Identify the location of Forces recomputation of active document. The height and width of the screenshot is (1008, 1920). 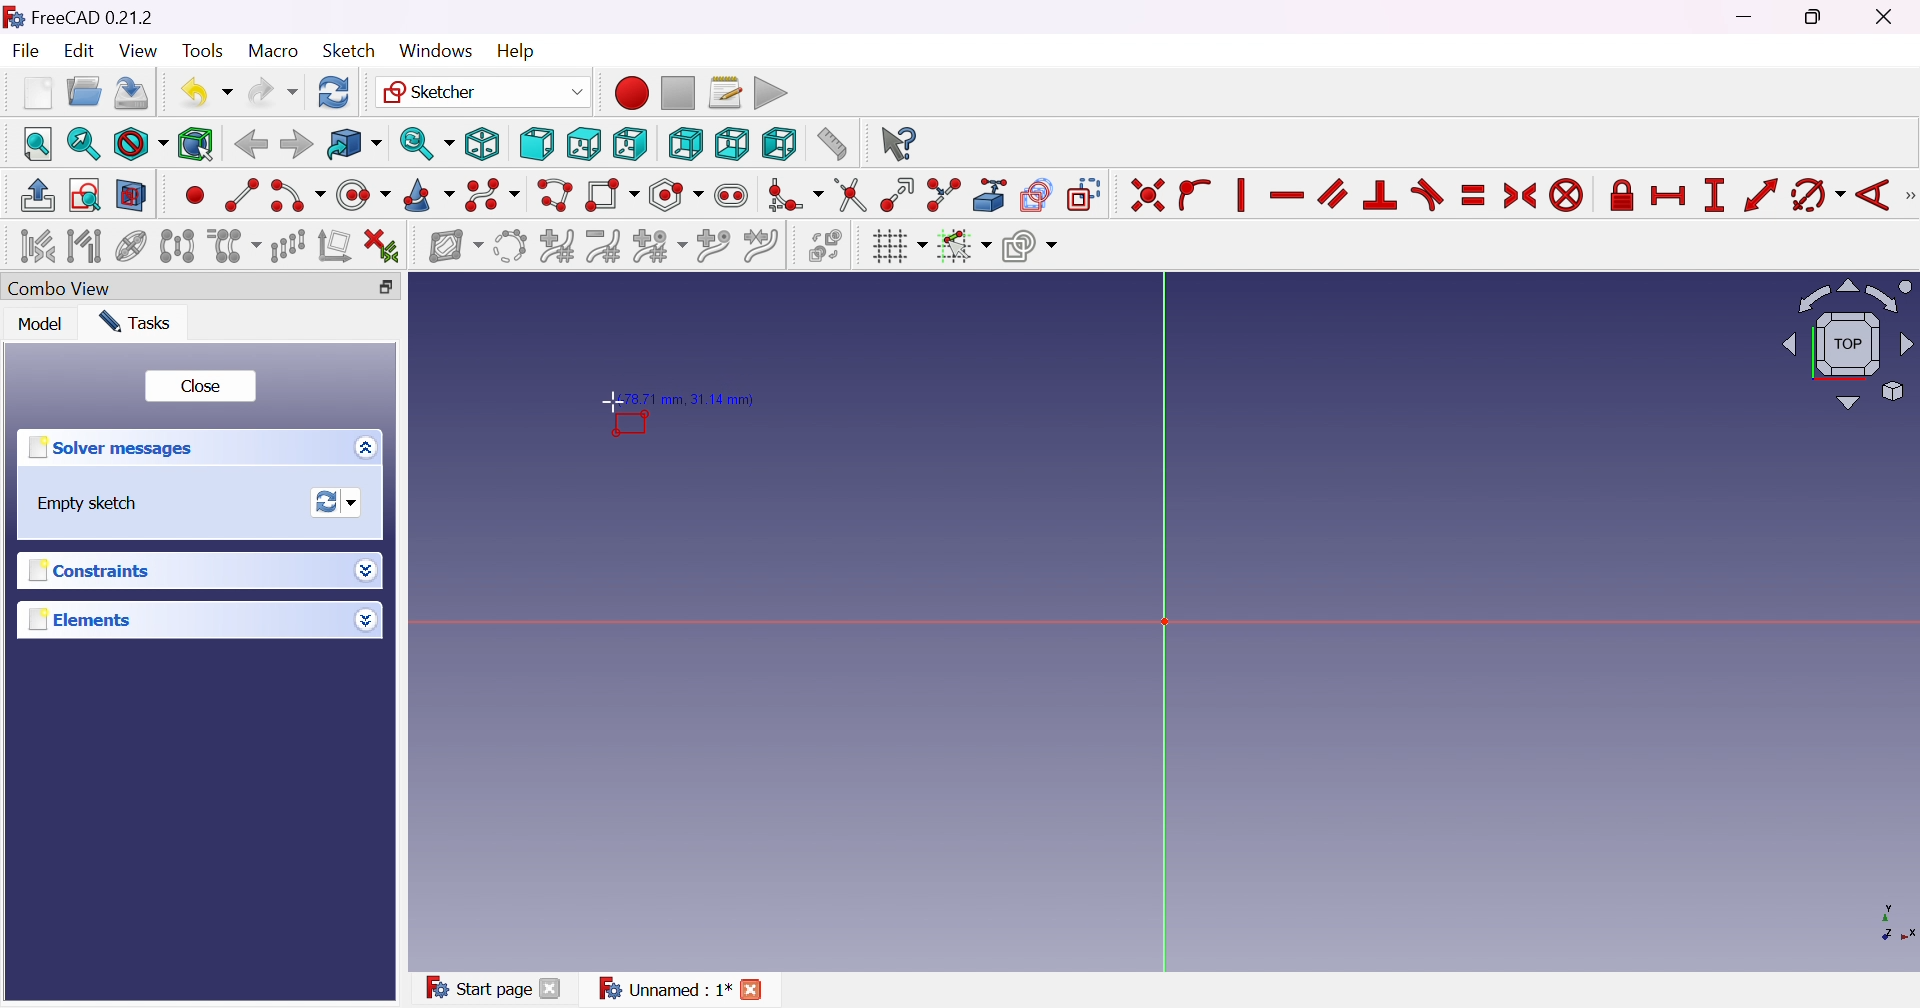
(341, 501).